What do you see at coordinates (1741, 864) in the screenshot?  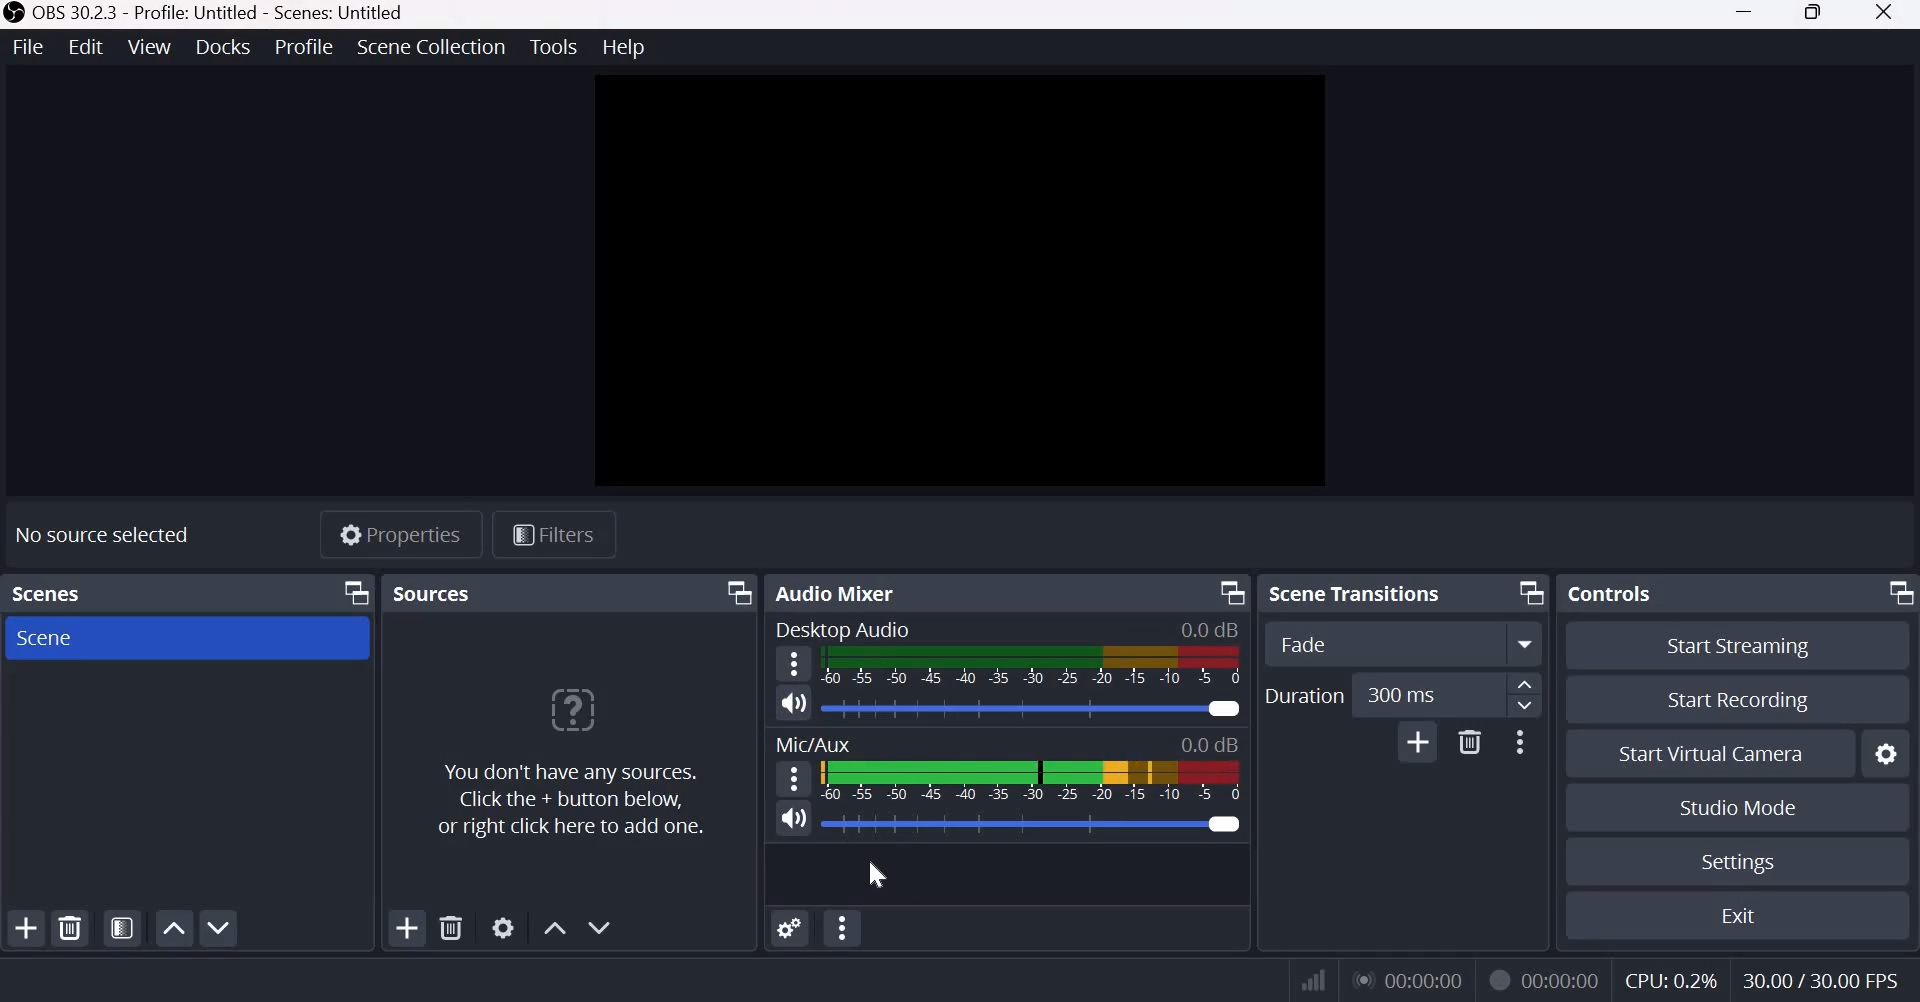 I see `Settings` at bounding box center [1741, 864].